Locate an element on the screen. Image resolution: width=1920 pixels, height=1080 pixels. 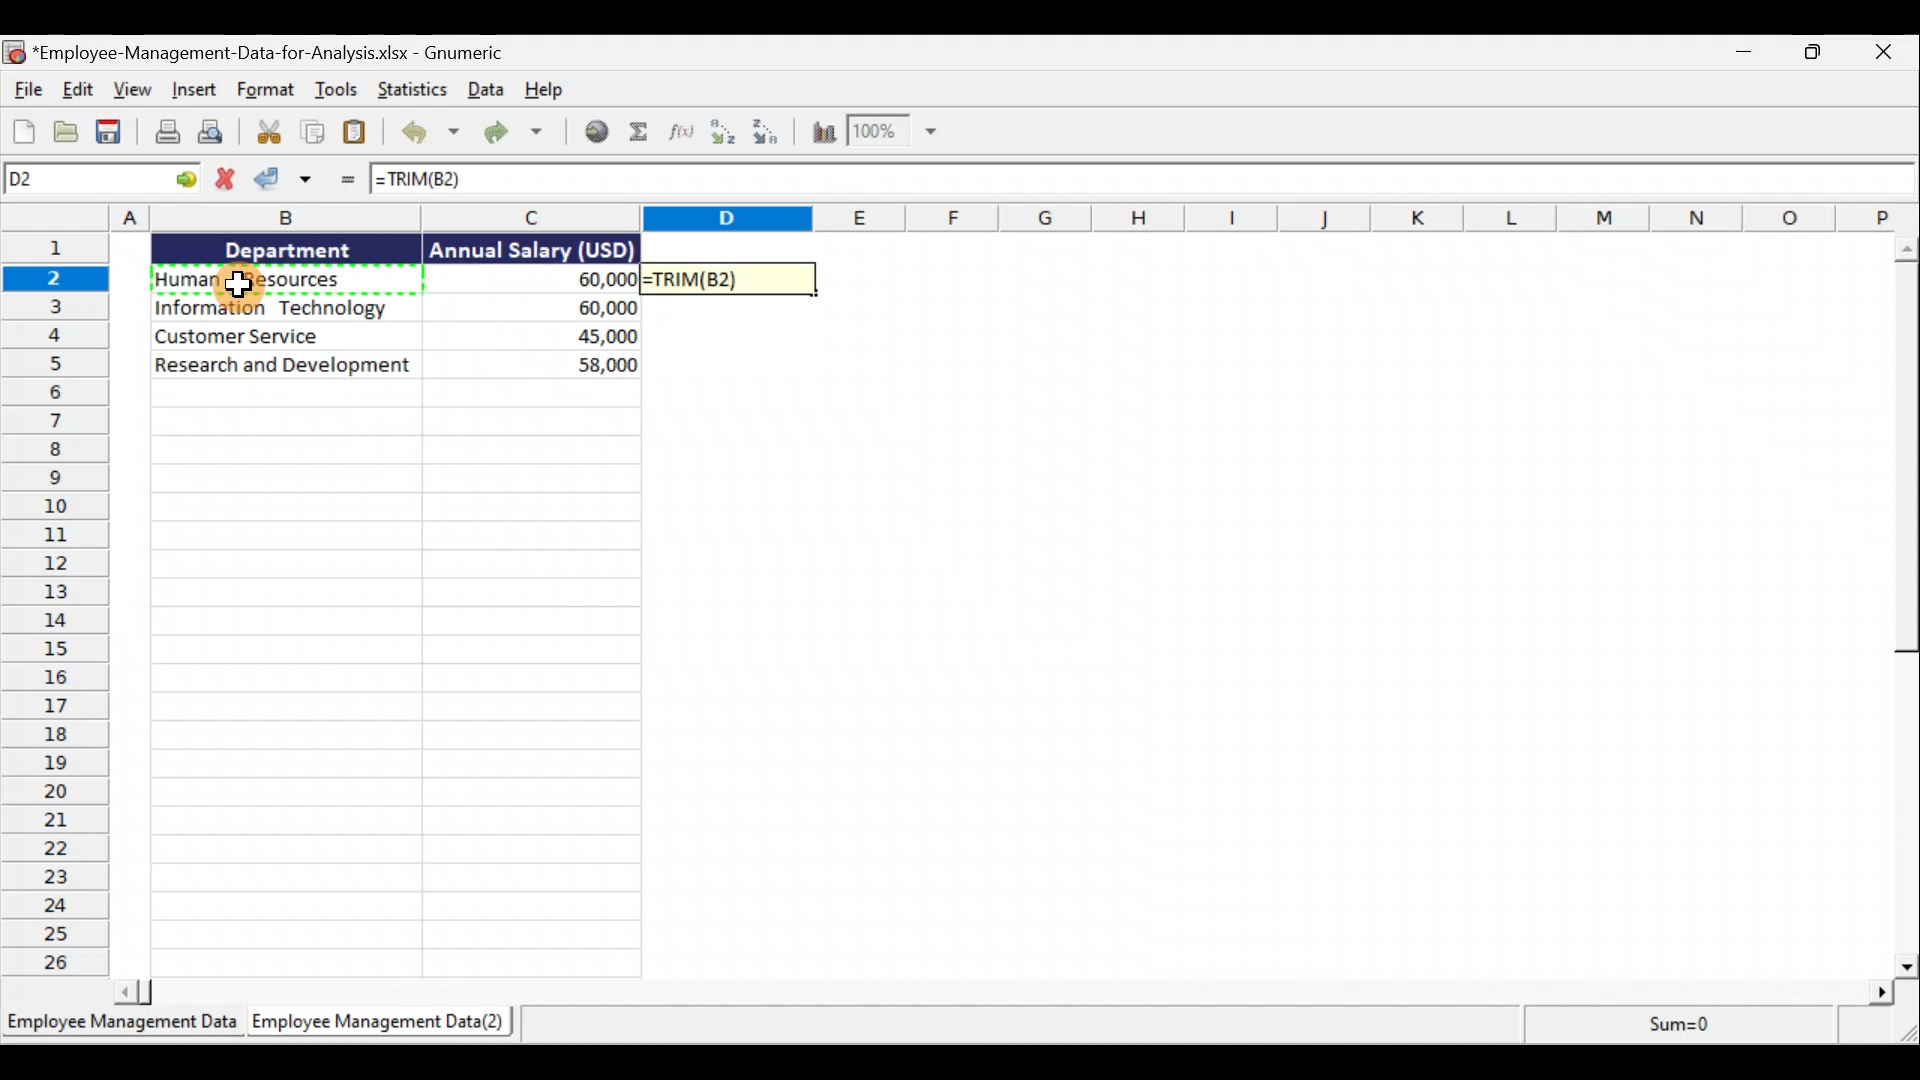
Open a file is located at coordinates (70, 130).